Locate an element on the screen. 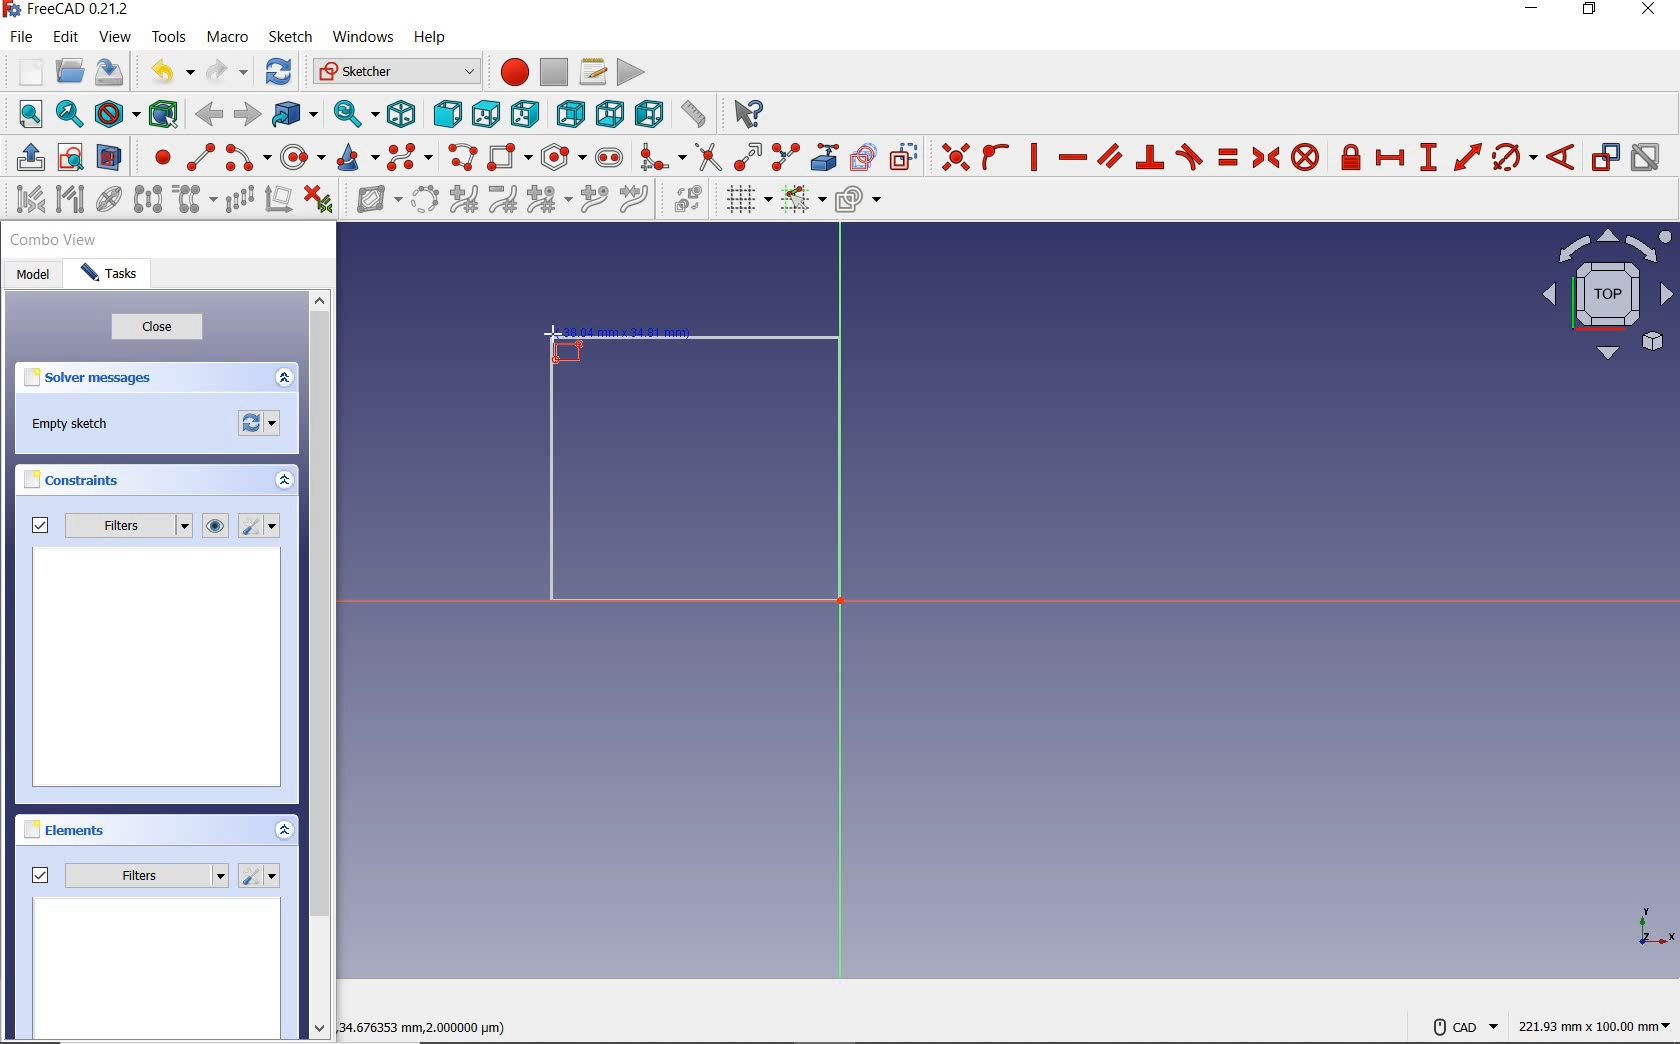 The image size is (1680, 1044). execute macro is located at coordinates (631, 72).